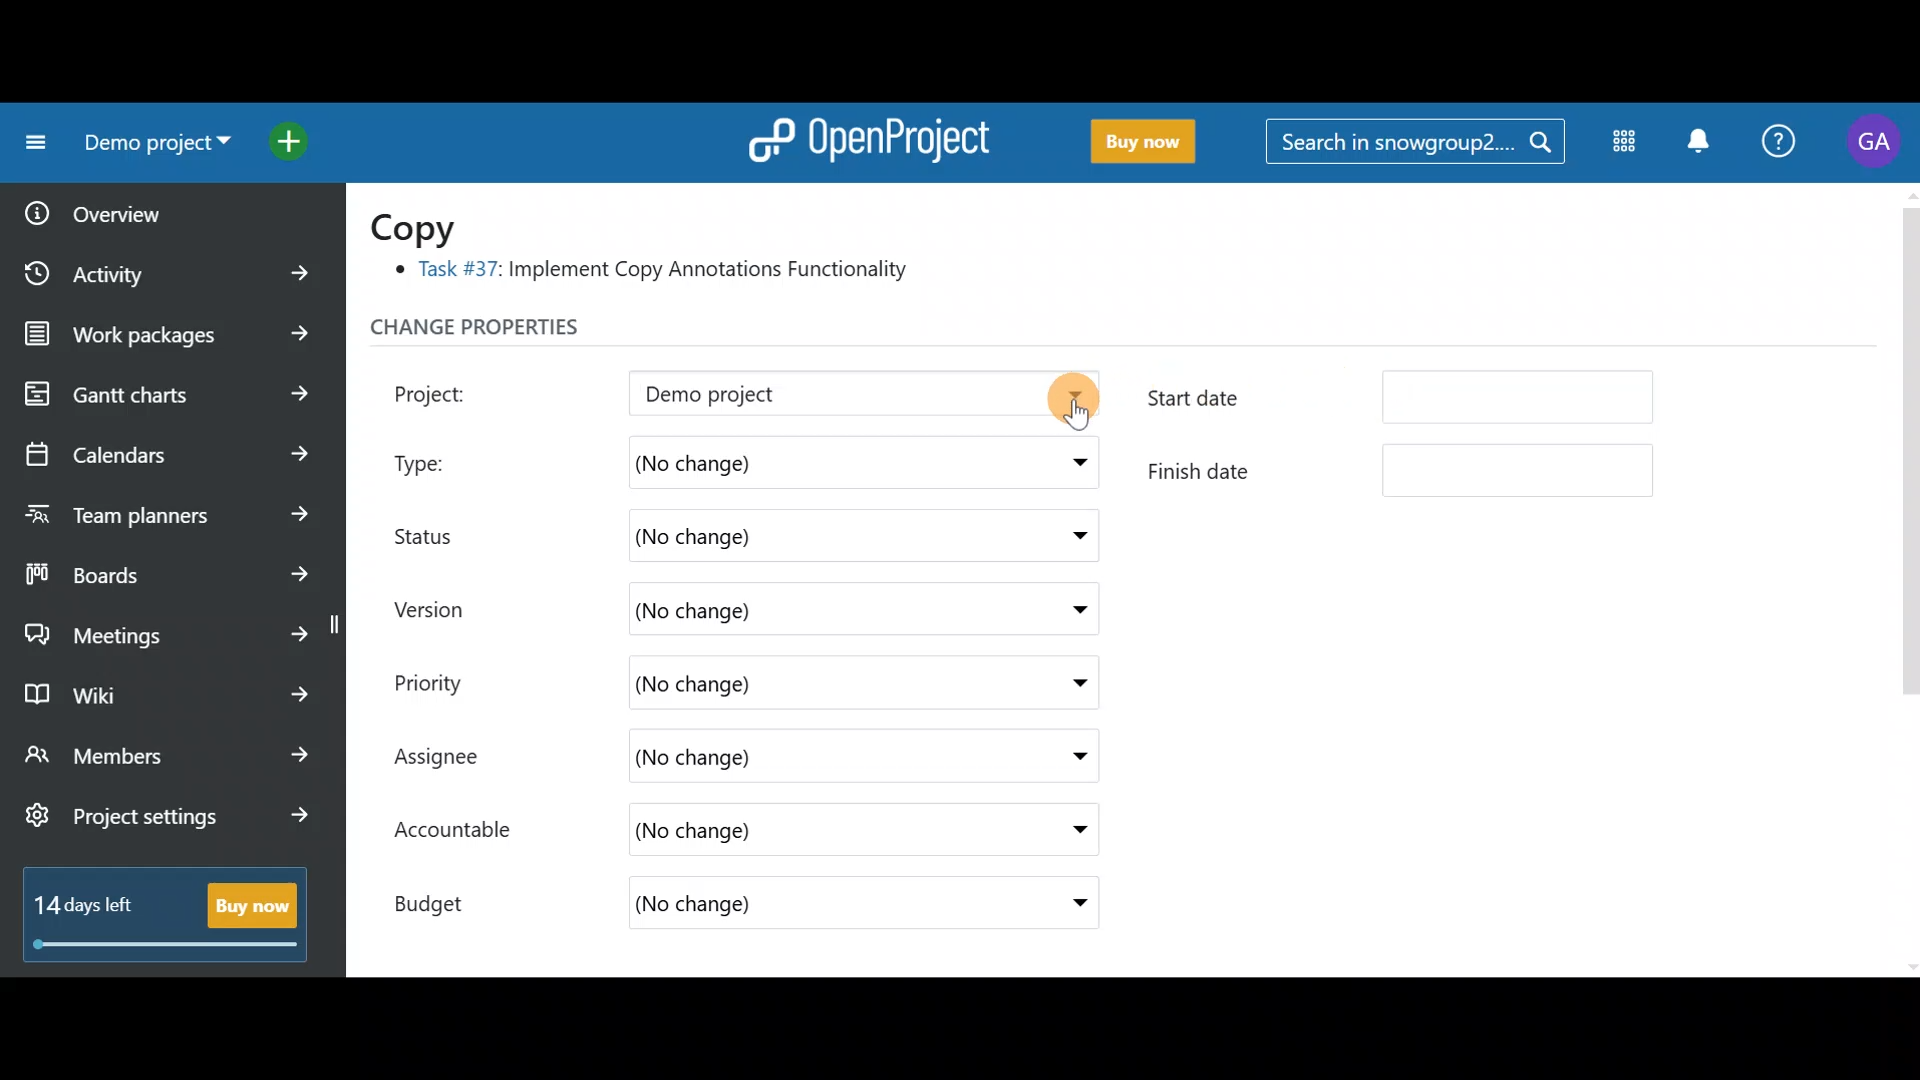  What do you see at coordinates (442, 458) in the screenshot?
I see `Type` at bounding box center [442, 458].